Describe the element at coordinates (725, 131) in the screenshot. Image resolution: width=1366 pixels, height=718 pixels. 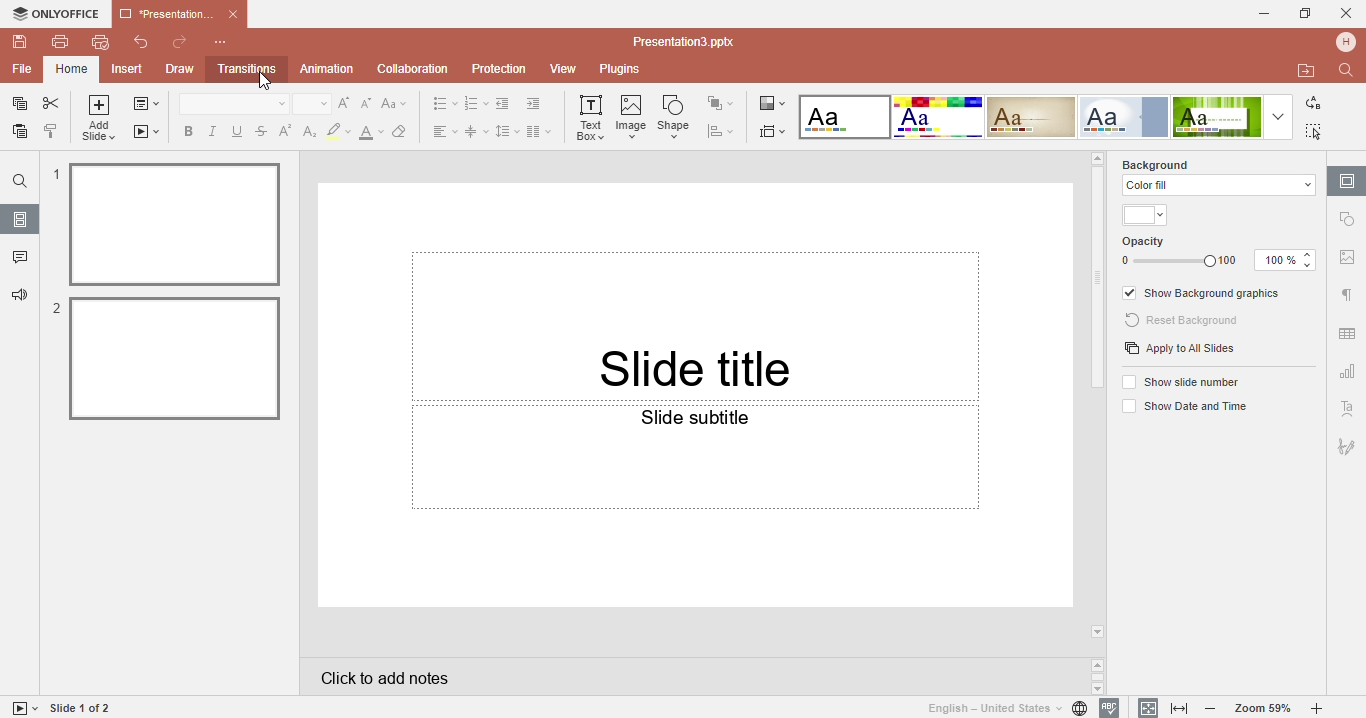
I see `Align shape` at that location.